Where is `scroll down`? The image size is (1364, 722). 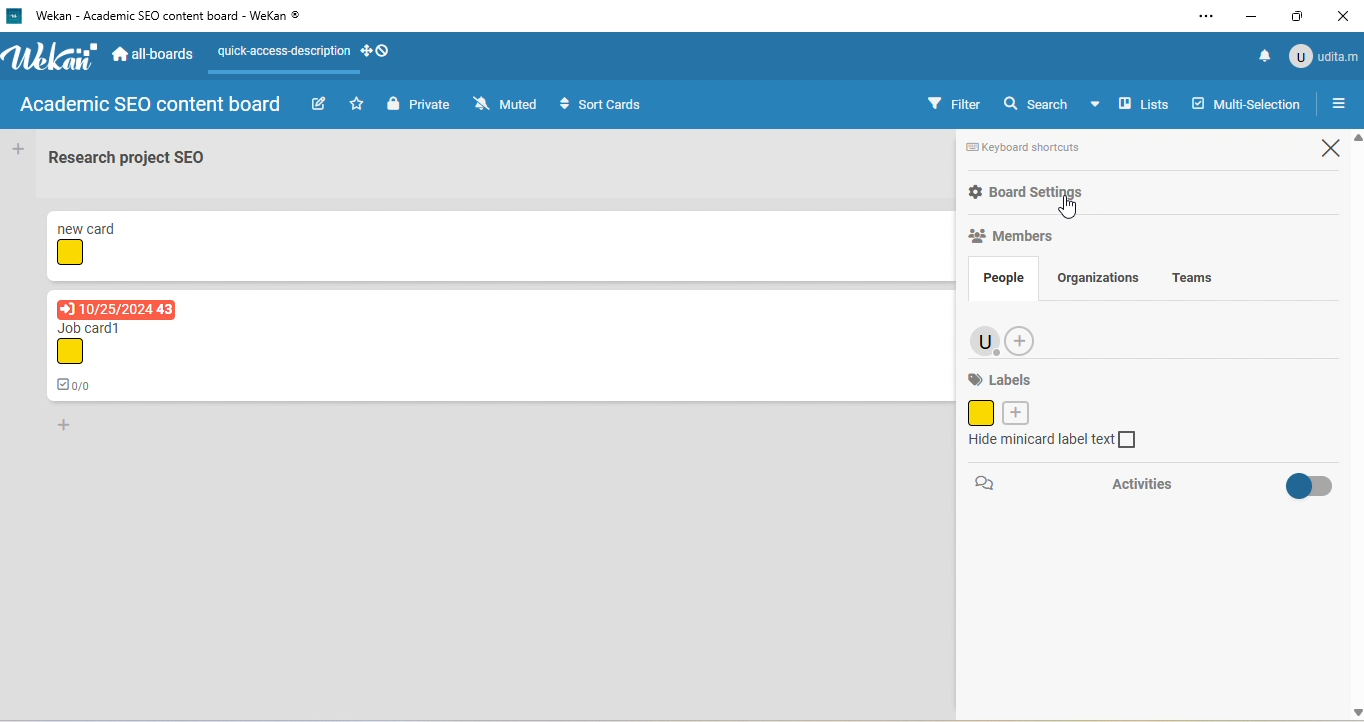 scroll down is located at coordinates (1355, 712).